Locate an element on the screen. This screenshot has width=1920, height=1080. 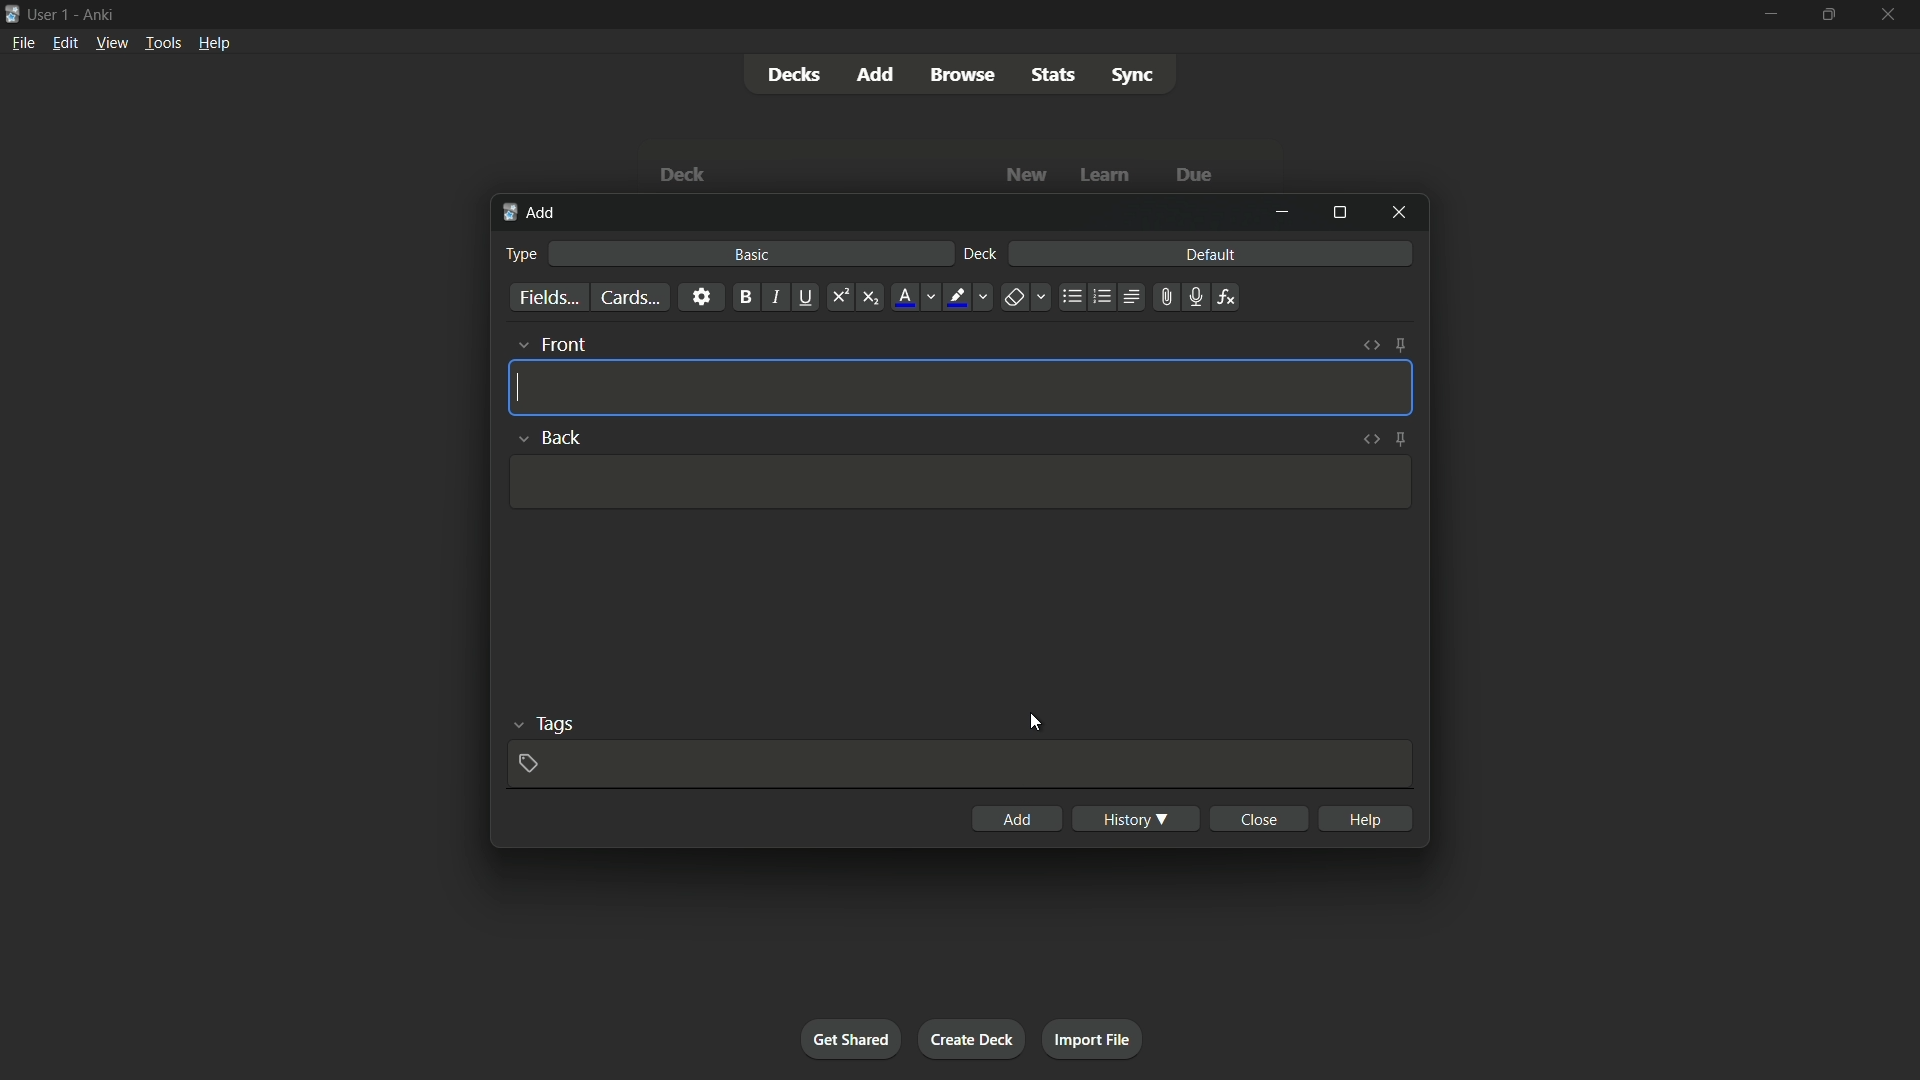
help menu is located at coordinates (215, 43).